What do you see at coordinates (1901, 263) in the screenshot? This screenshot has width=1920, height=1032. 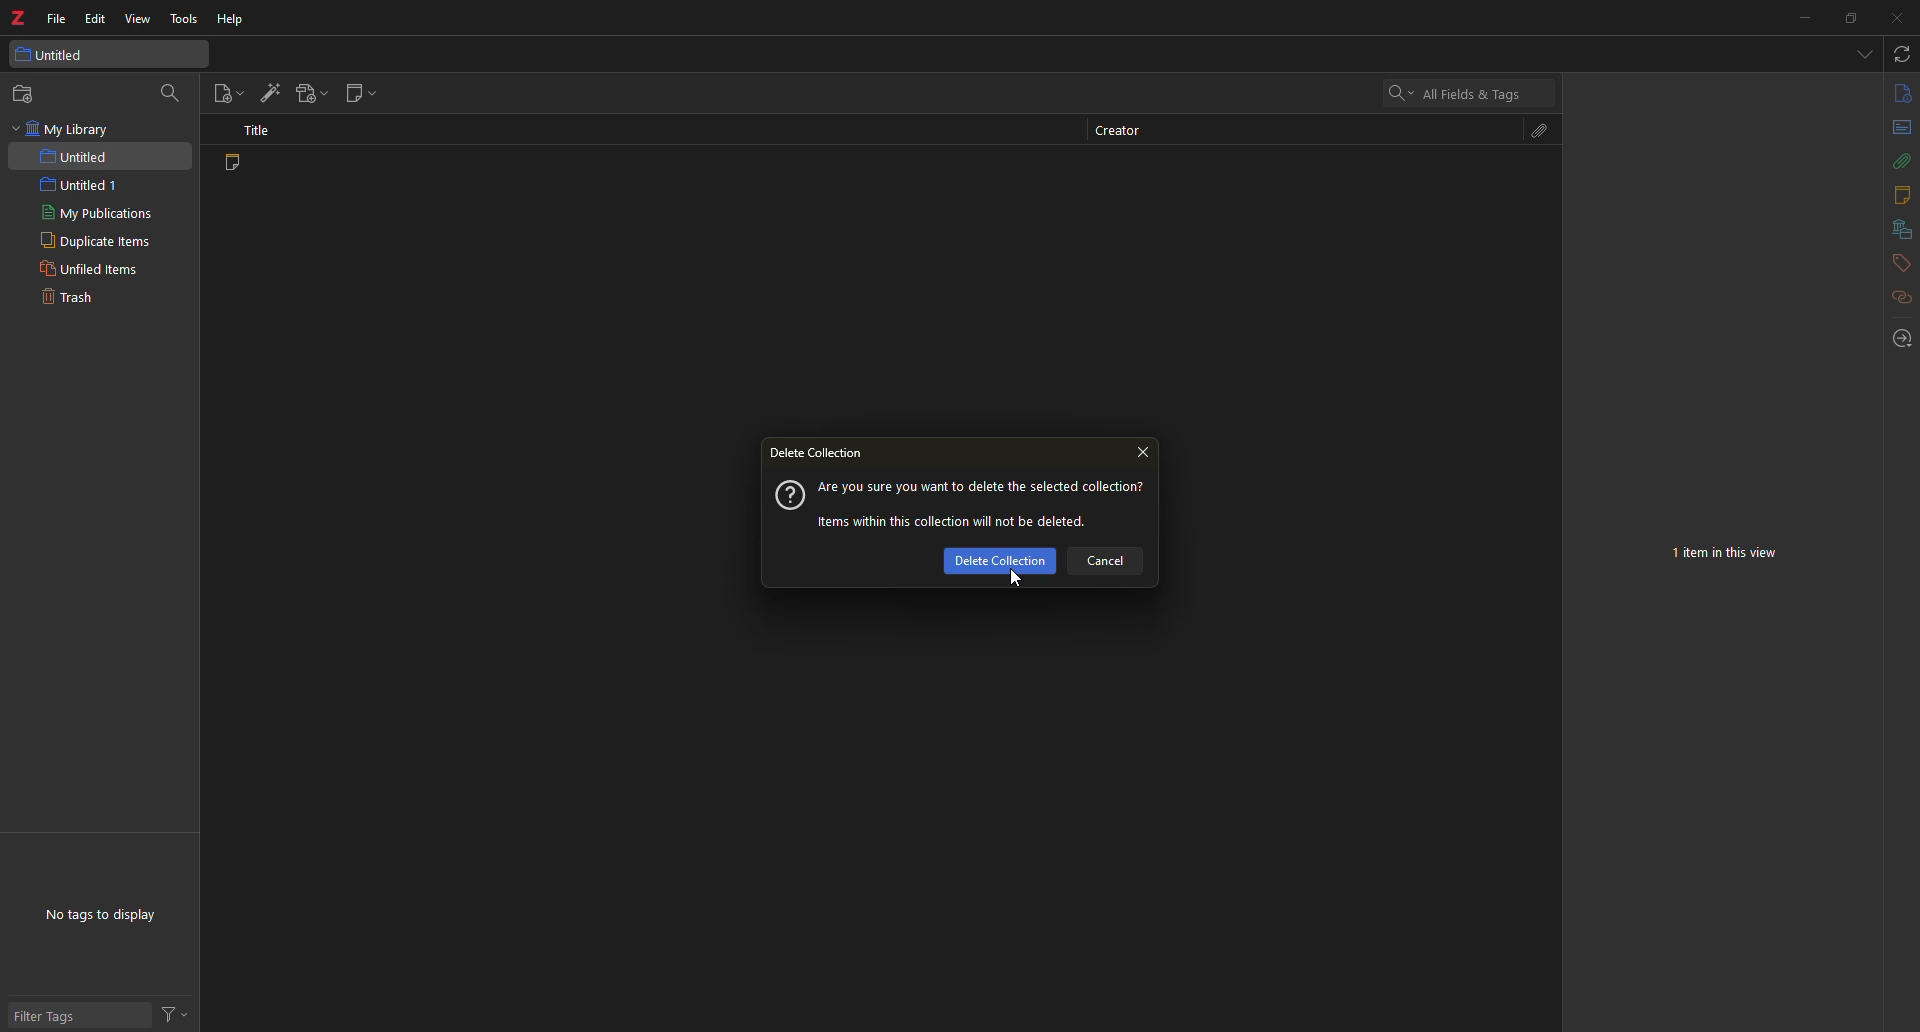 I see `tags` at bounding box center [1901, 263].